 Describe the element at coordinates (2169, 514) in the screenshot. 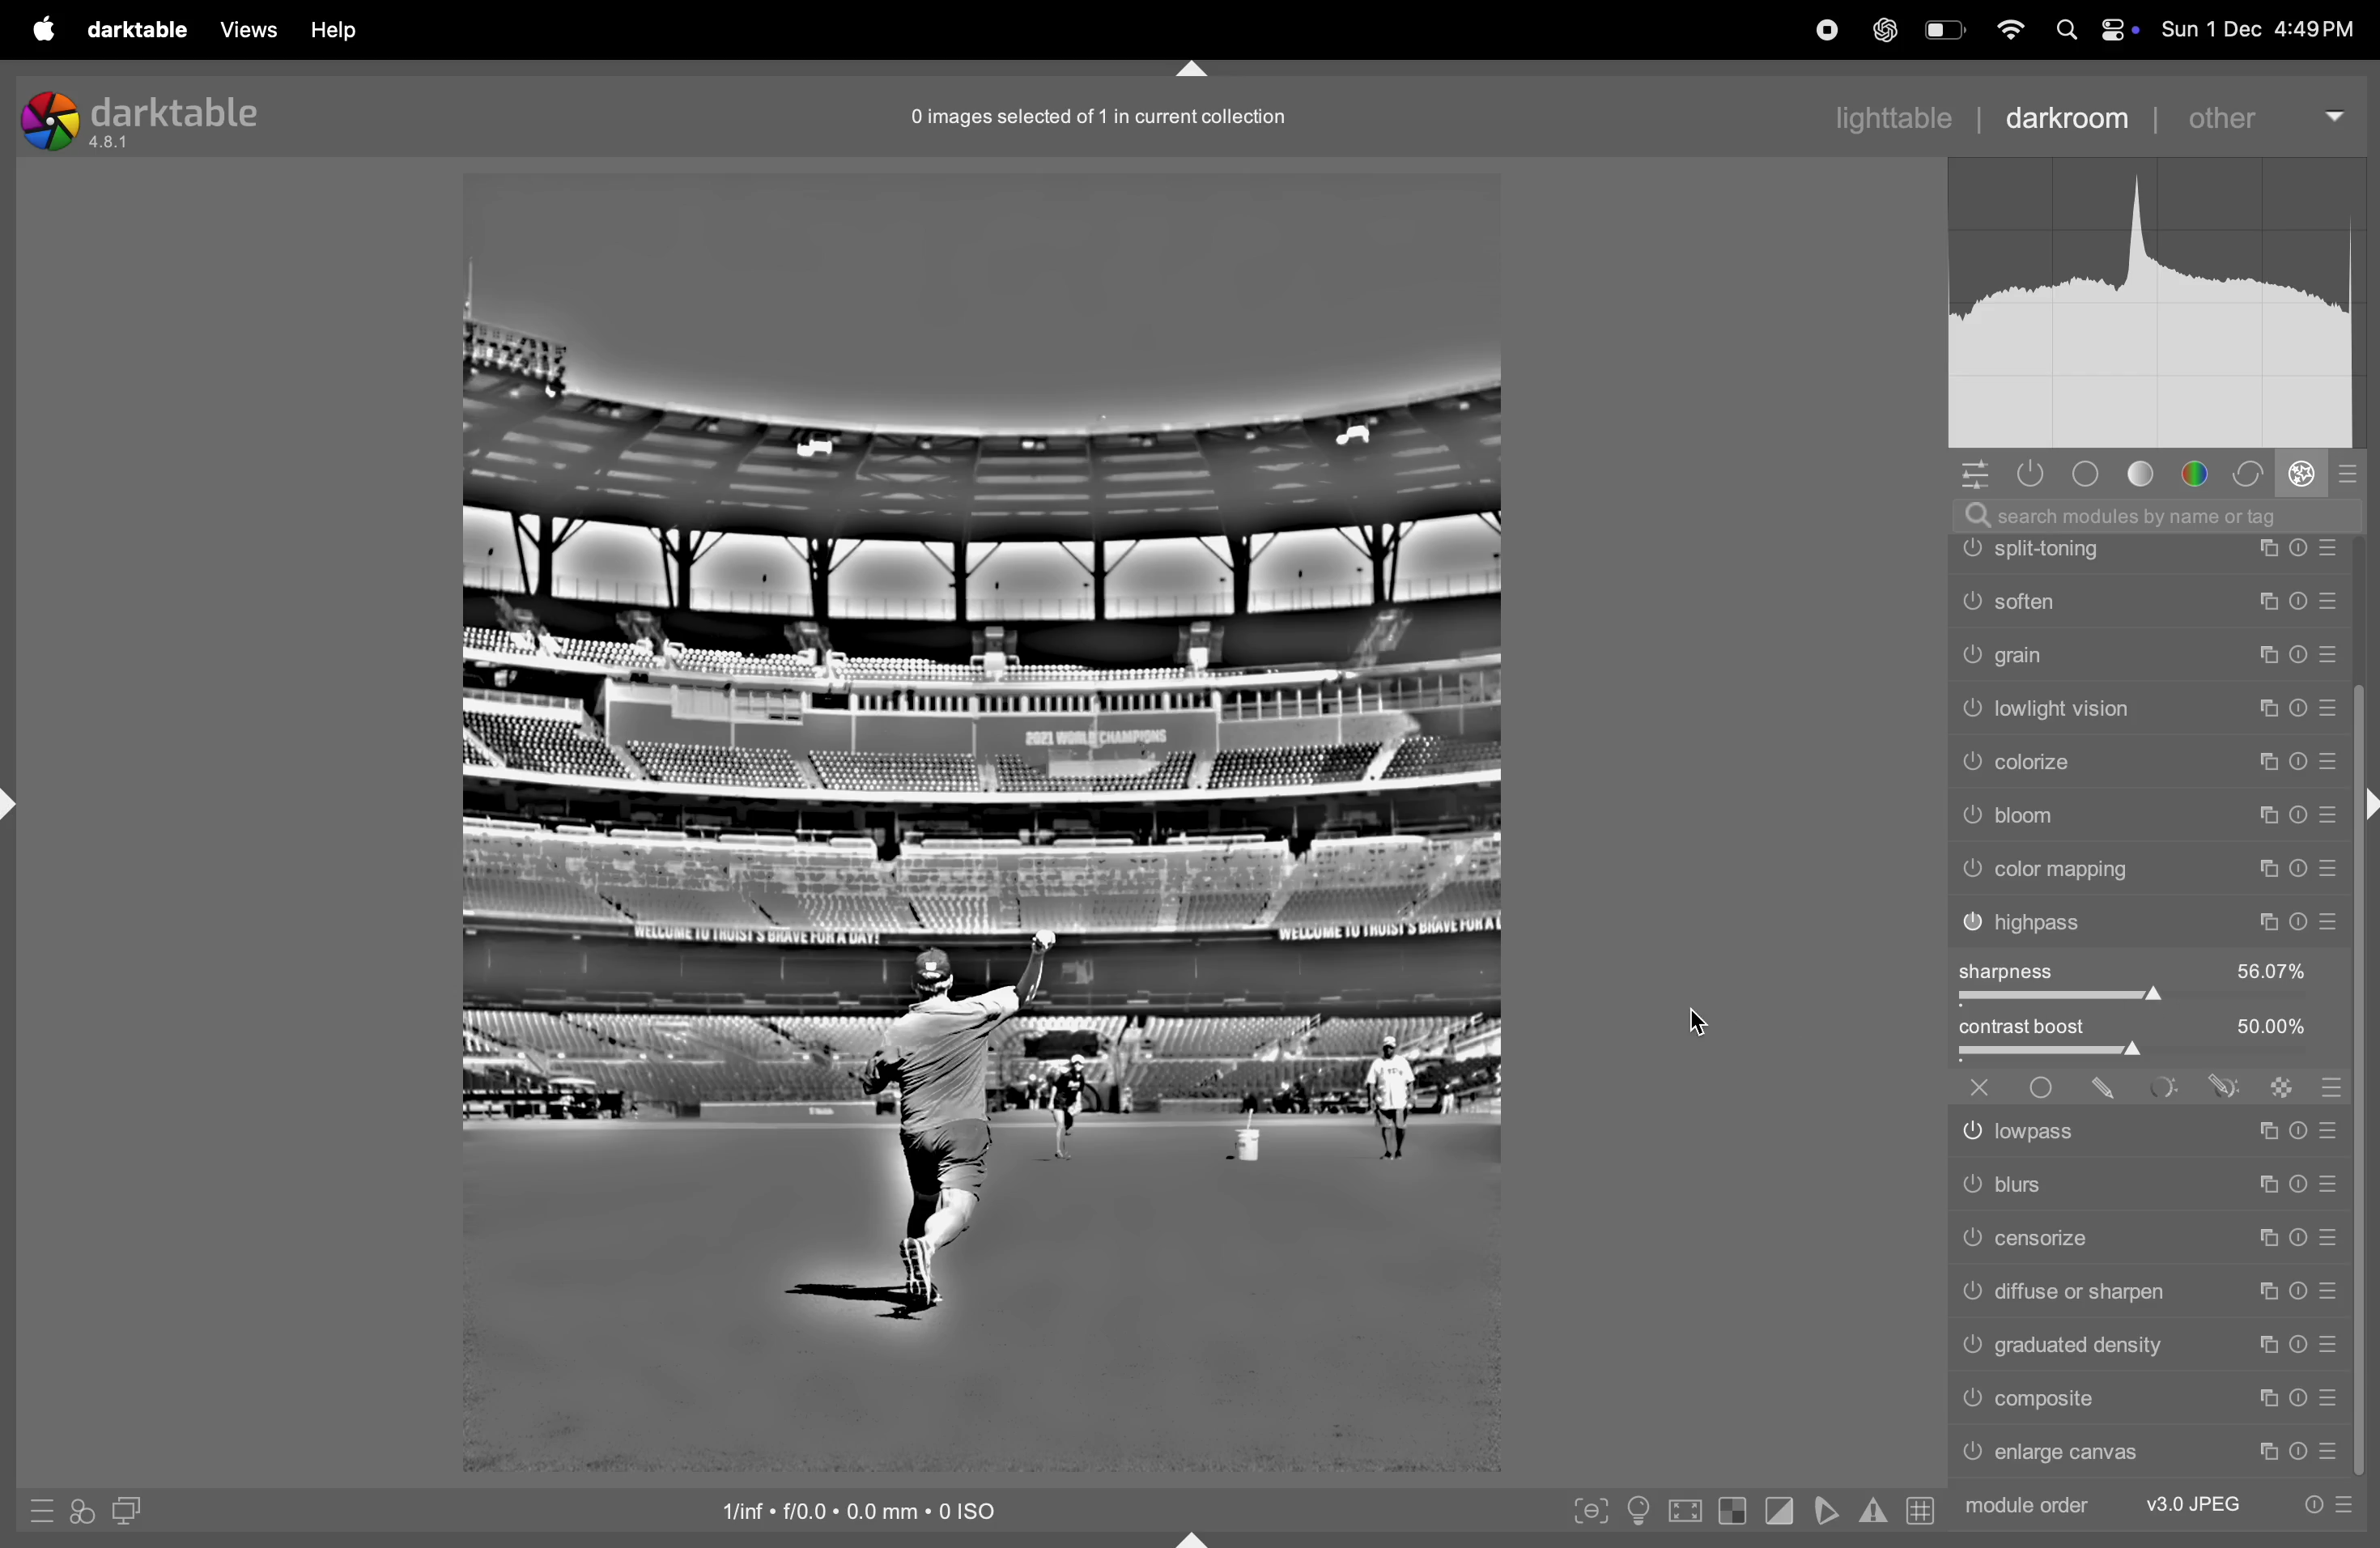

I see `searchbar` at that location.